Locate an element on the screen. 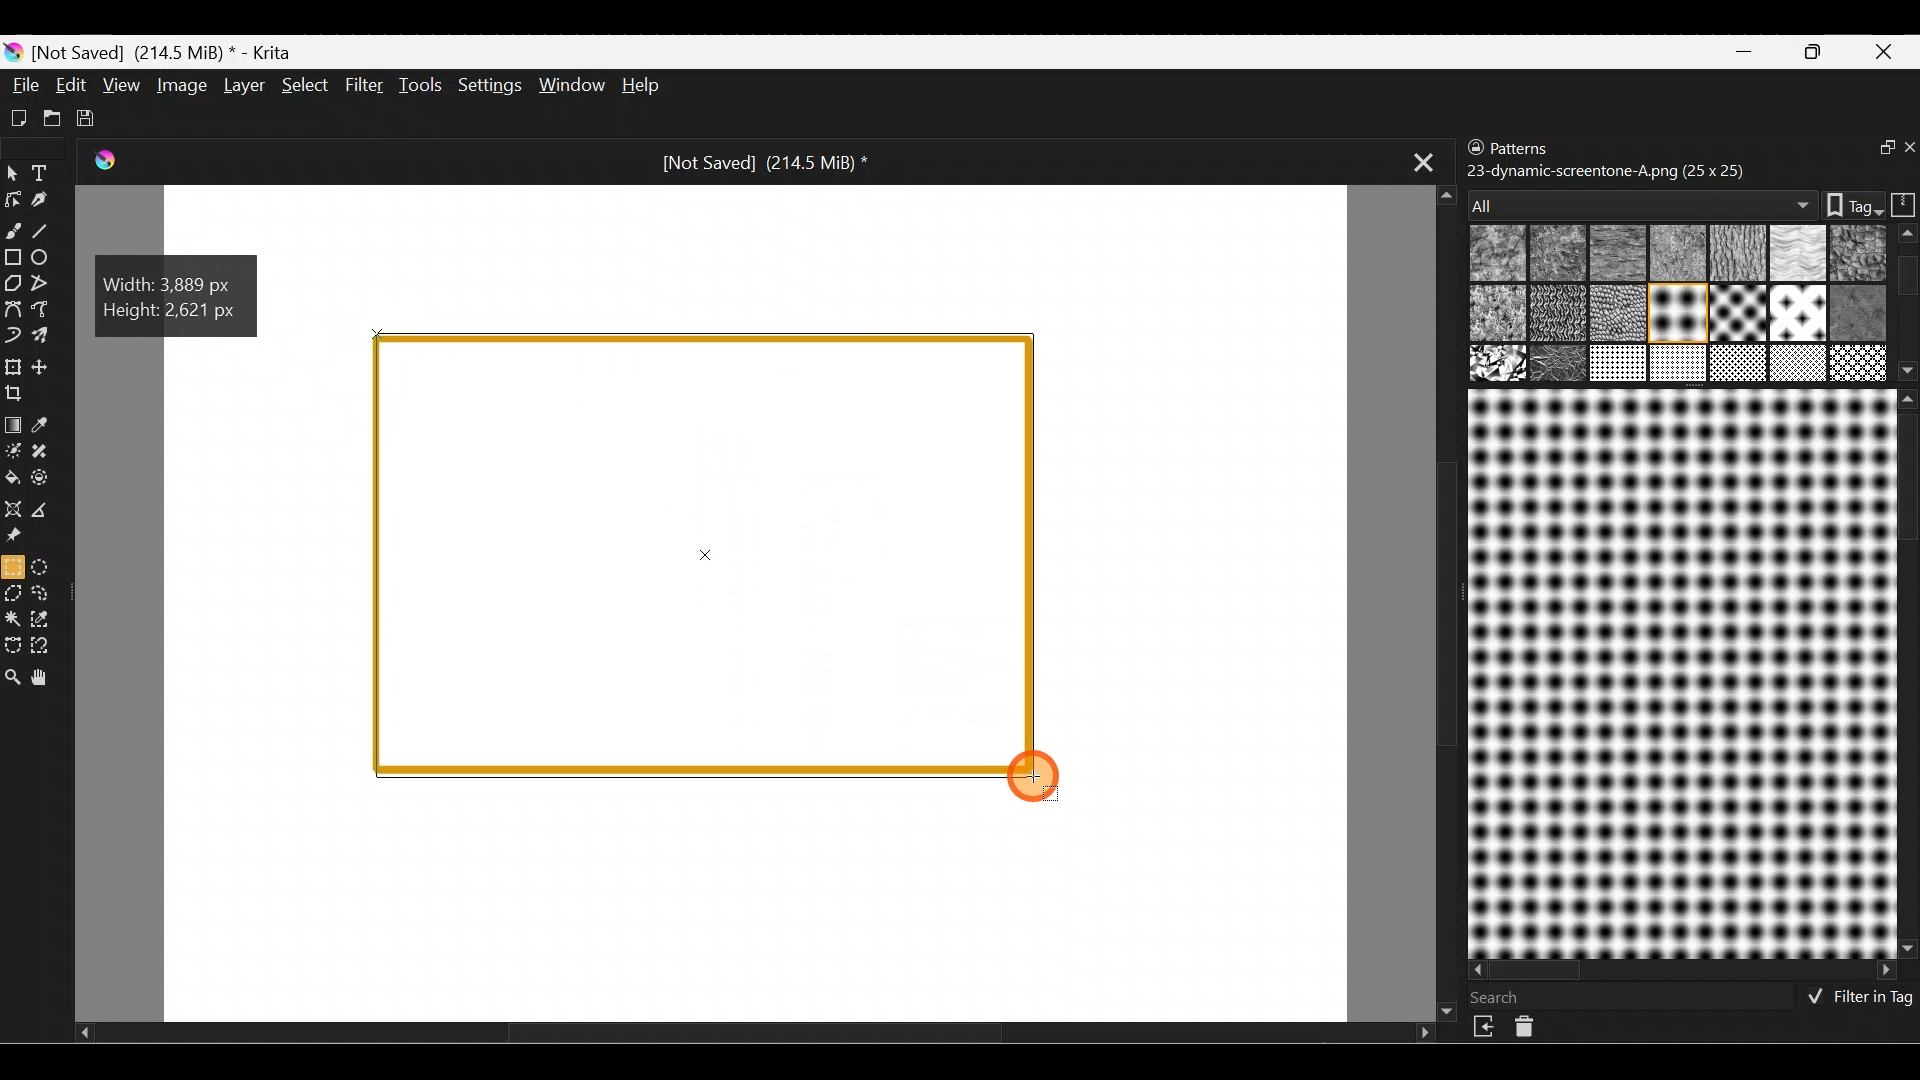 Image resolution: width=1920 pixels, height=1080 pixels. Calligraphy is located at coordinates (43, 199).